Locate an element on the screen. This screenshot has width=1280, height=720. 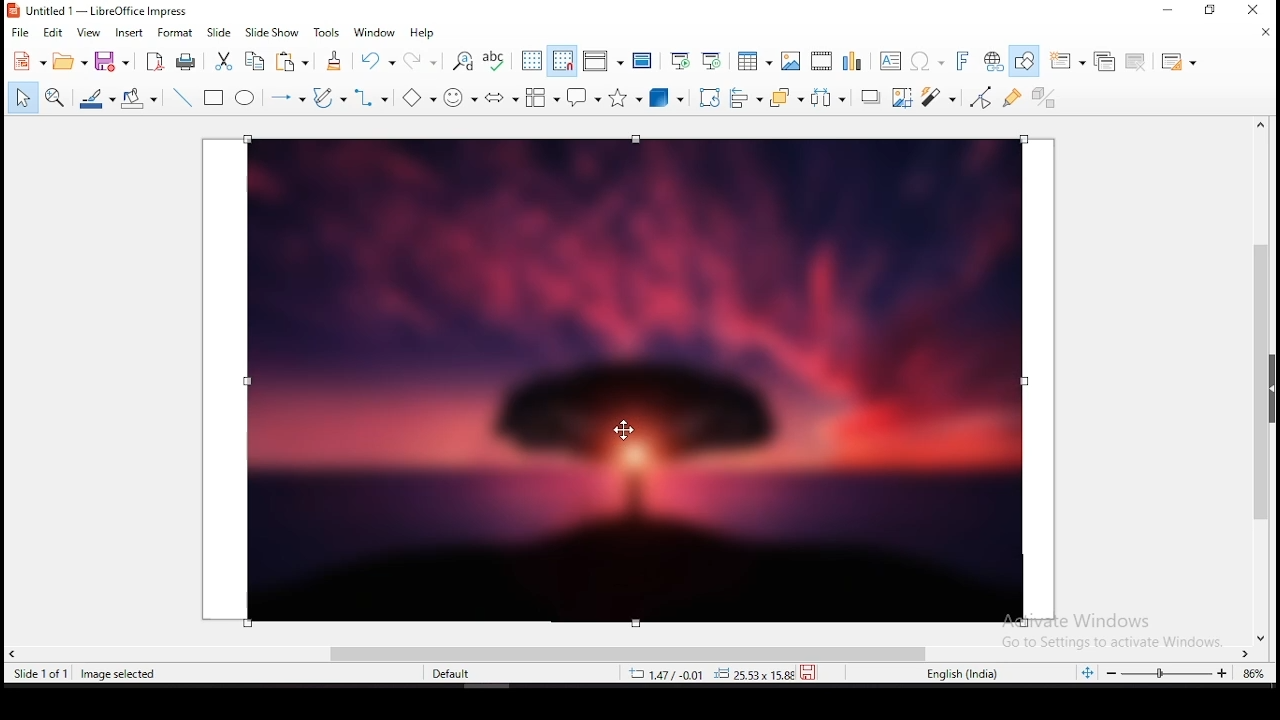
slide is located at coordinates (220, 32).